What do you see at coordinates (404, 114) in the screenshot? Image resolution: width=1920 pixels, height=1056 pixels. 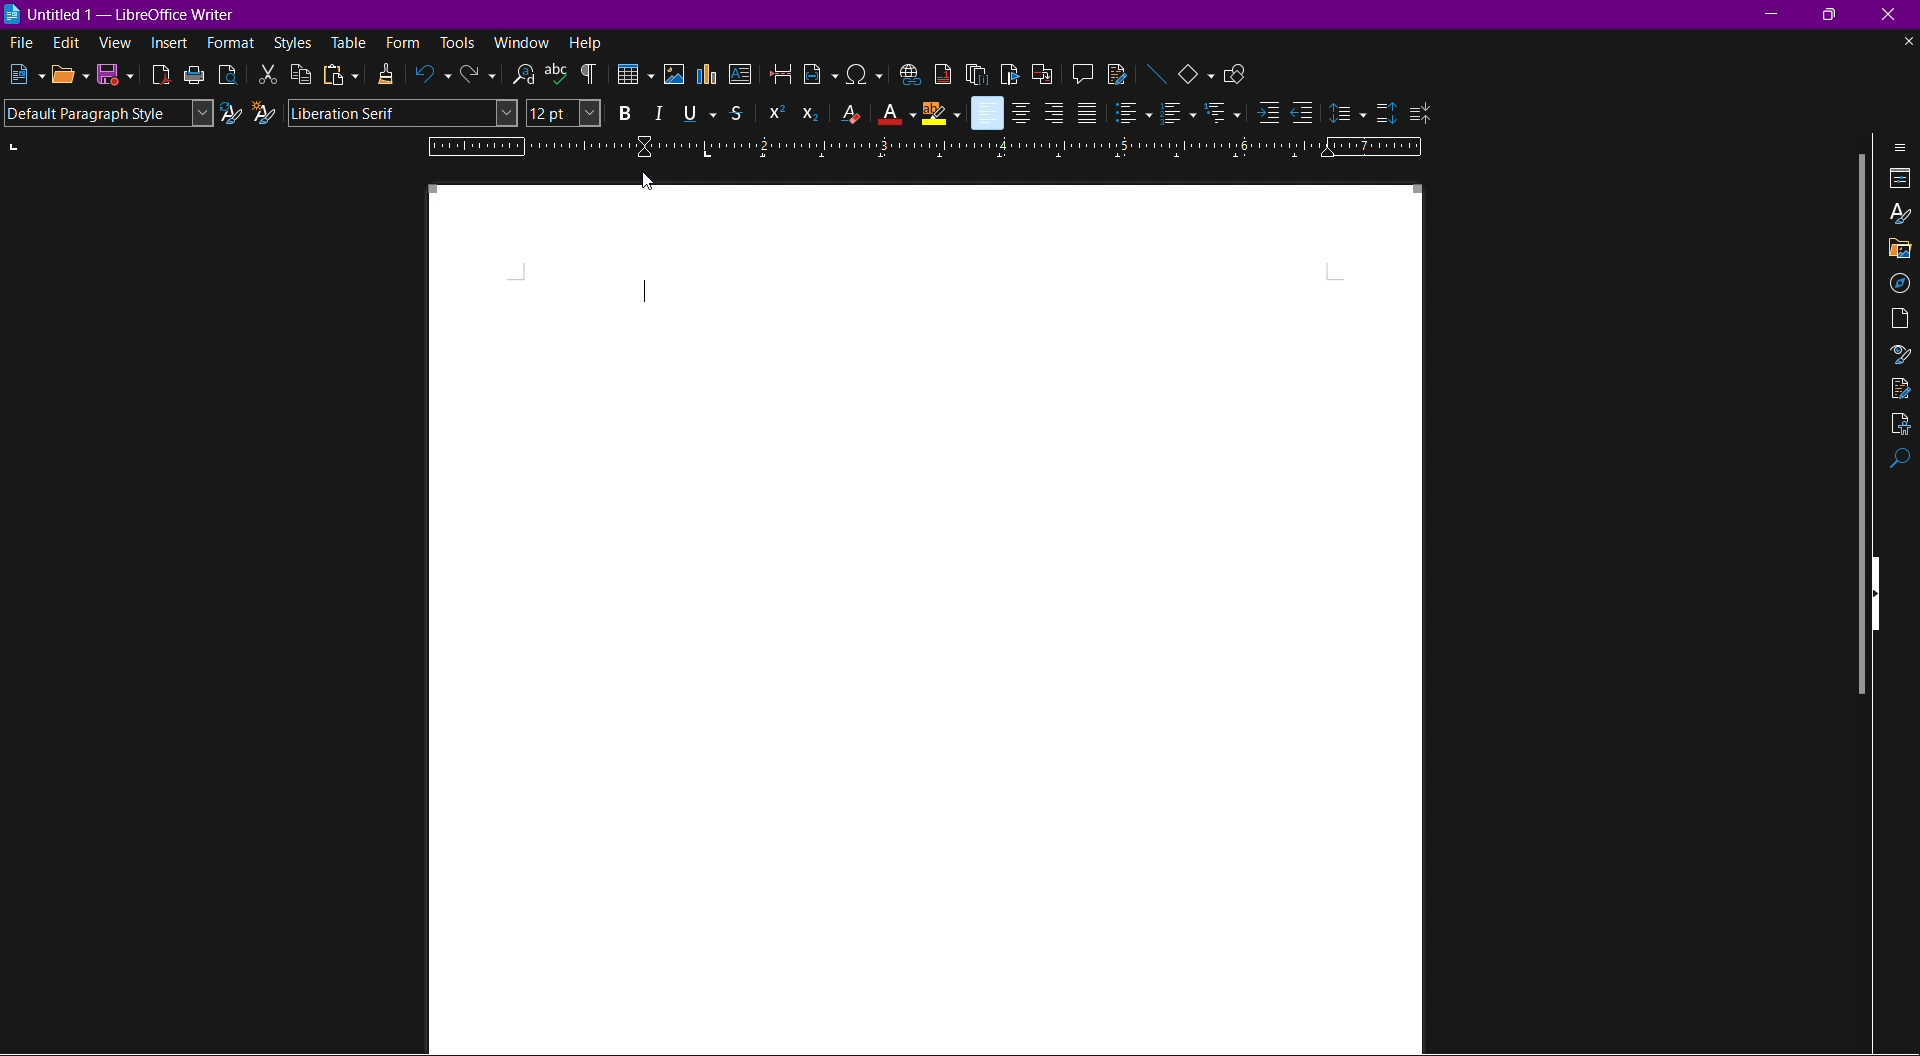 I see `Font` at bounding box center [404, 114].